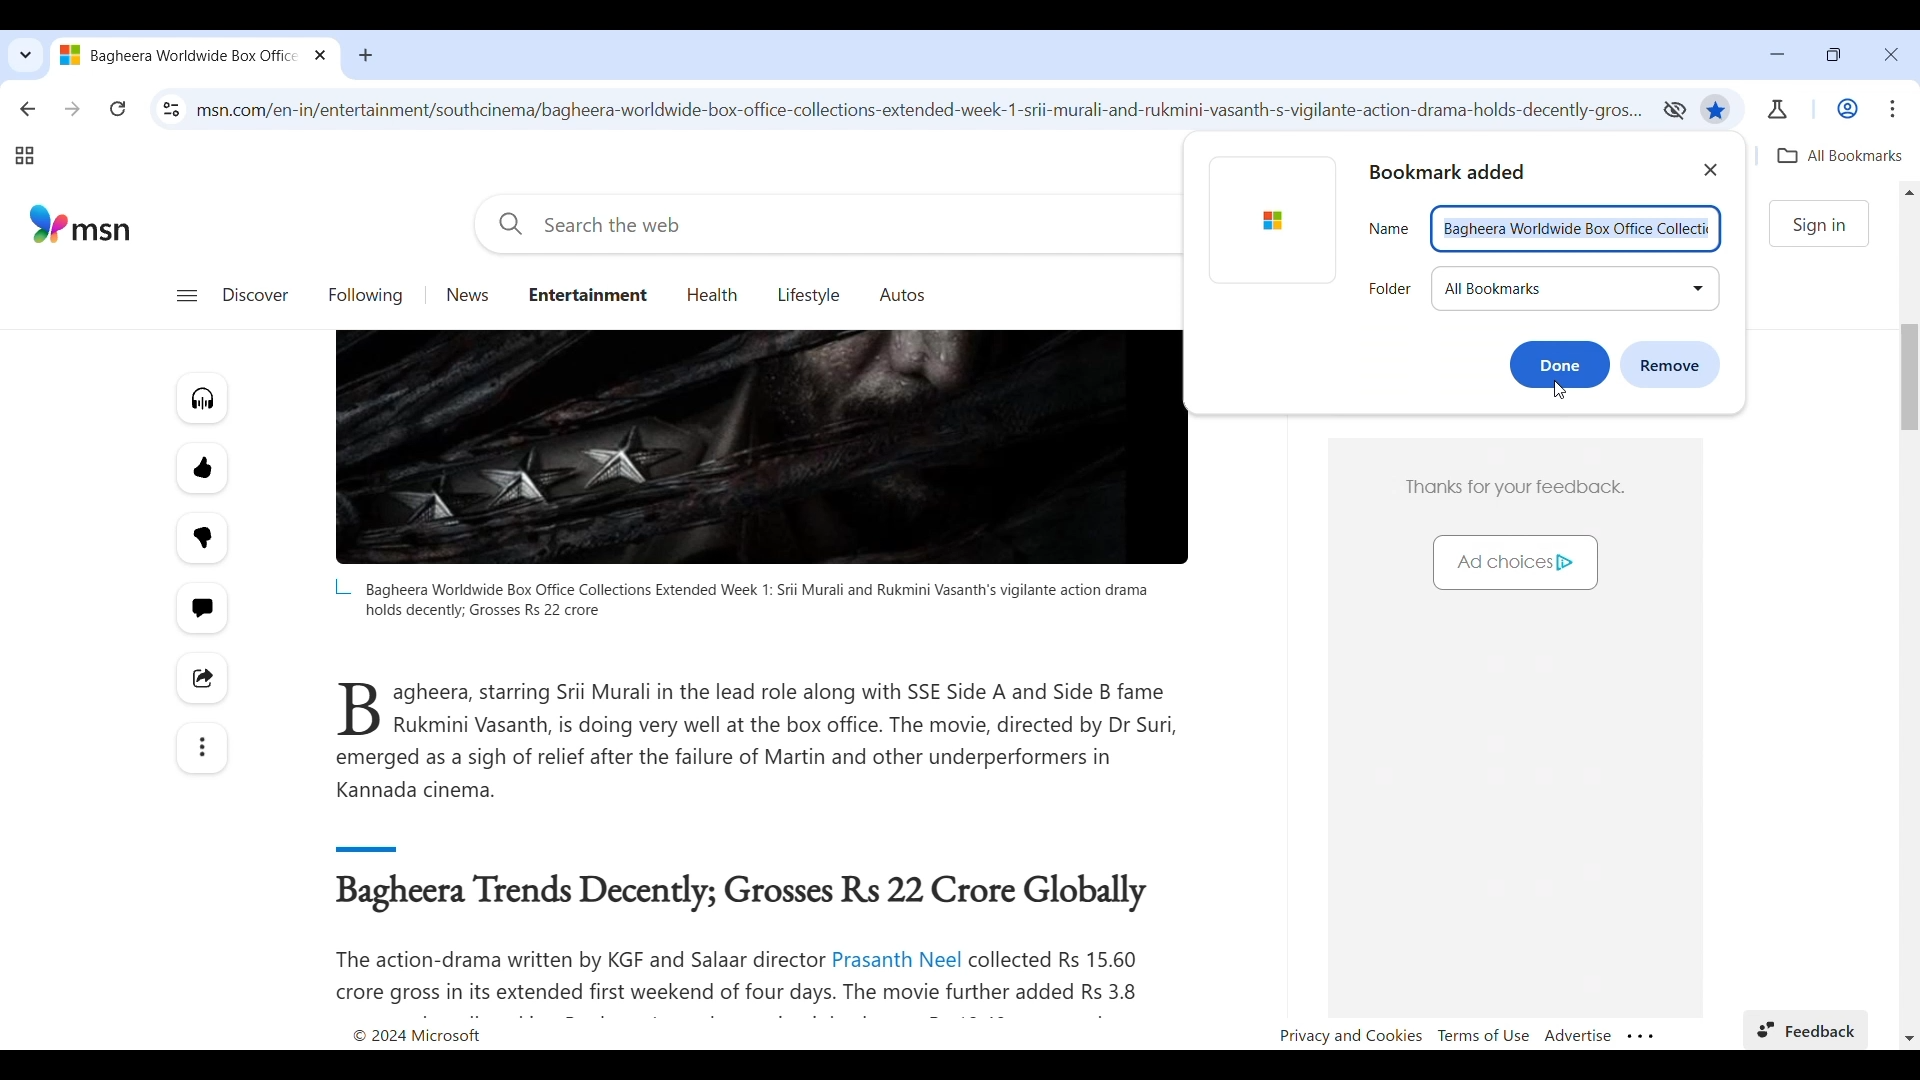 The image size is (1920, 1080). Describe the element at coordinates (587, 293) in the screenshot. I see `Entertainment page highlighted as current page` at that location.